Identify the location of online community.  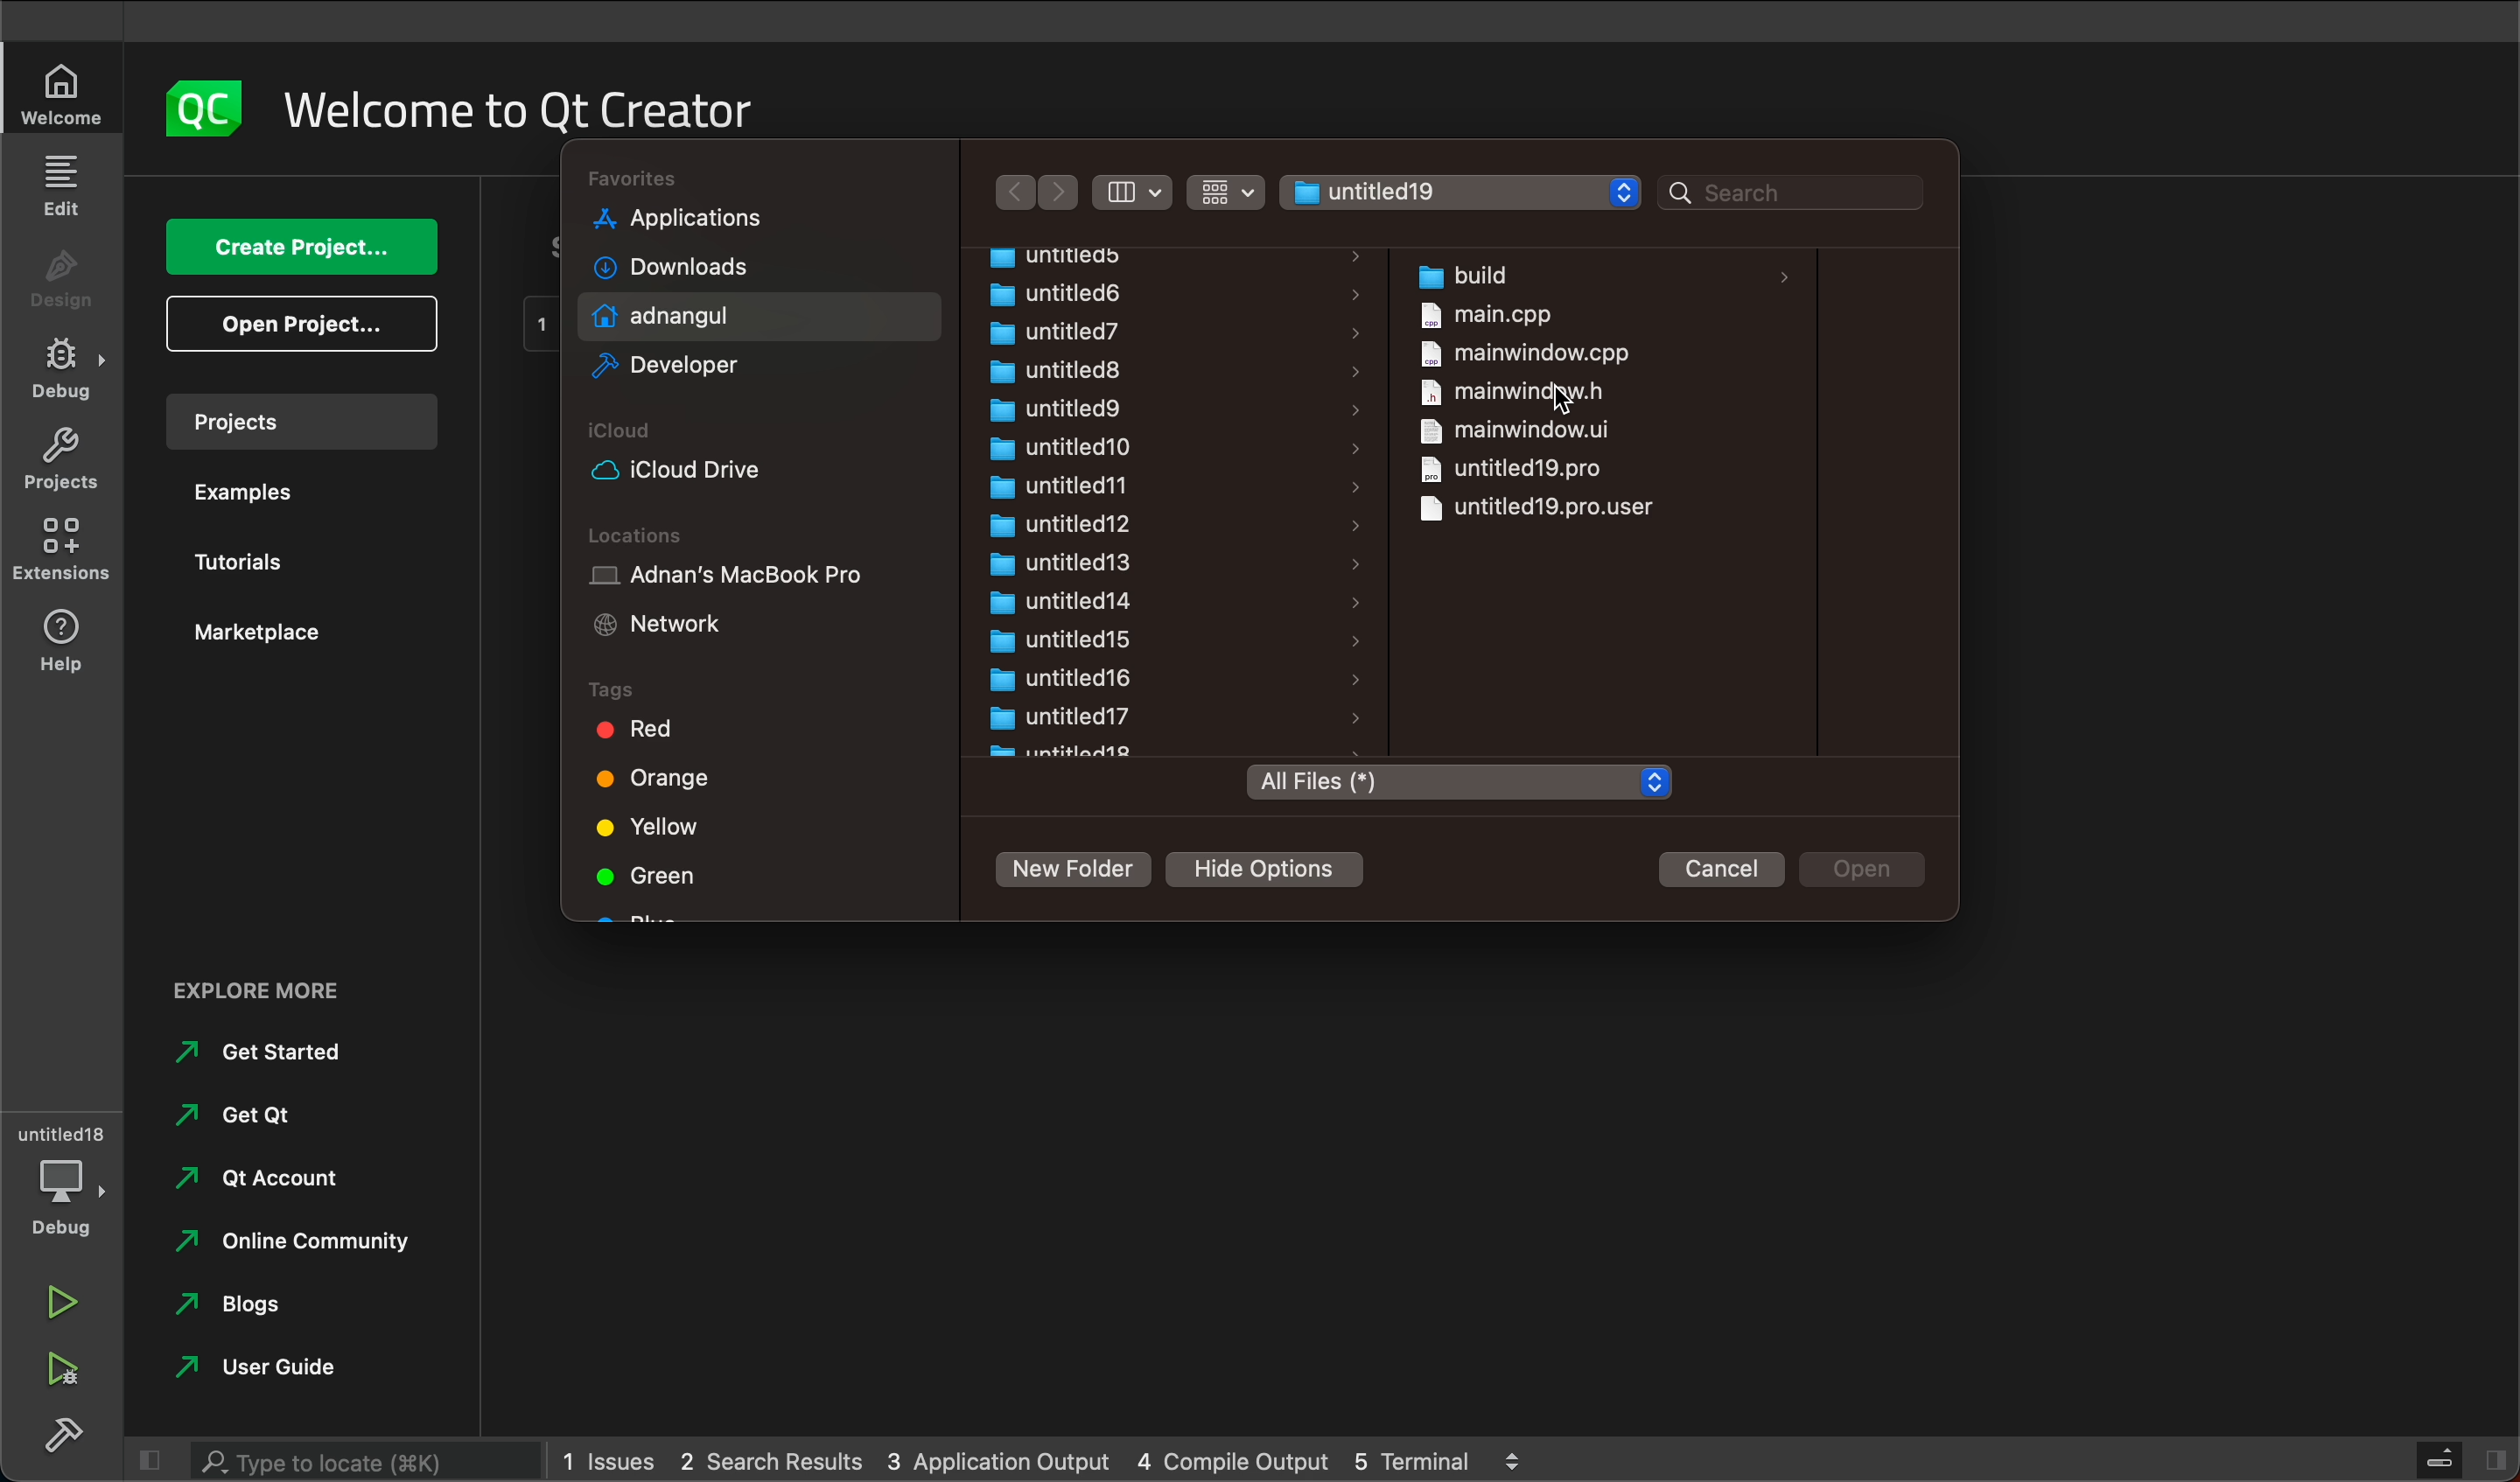
(311, 1244).